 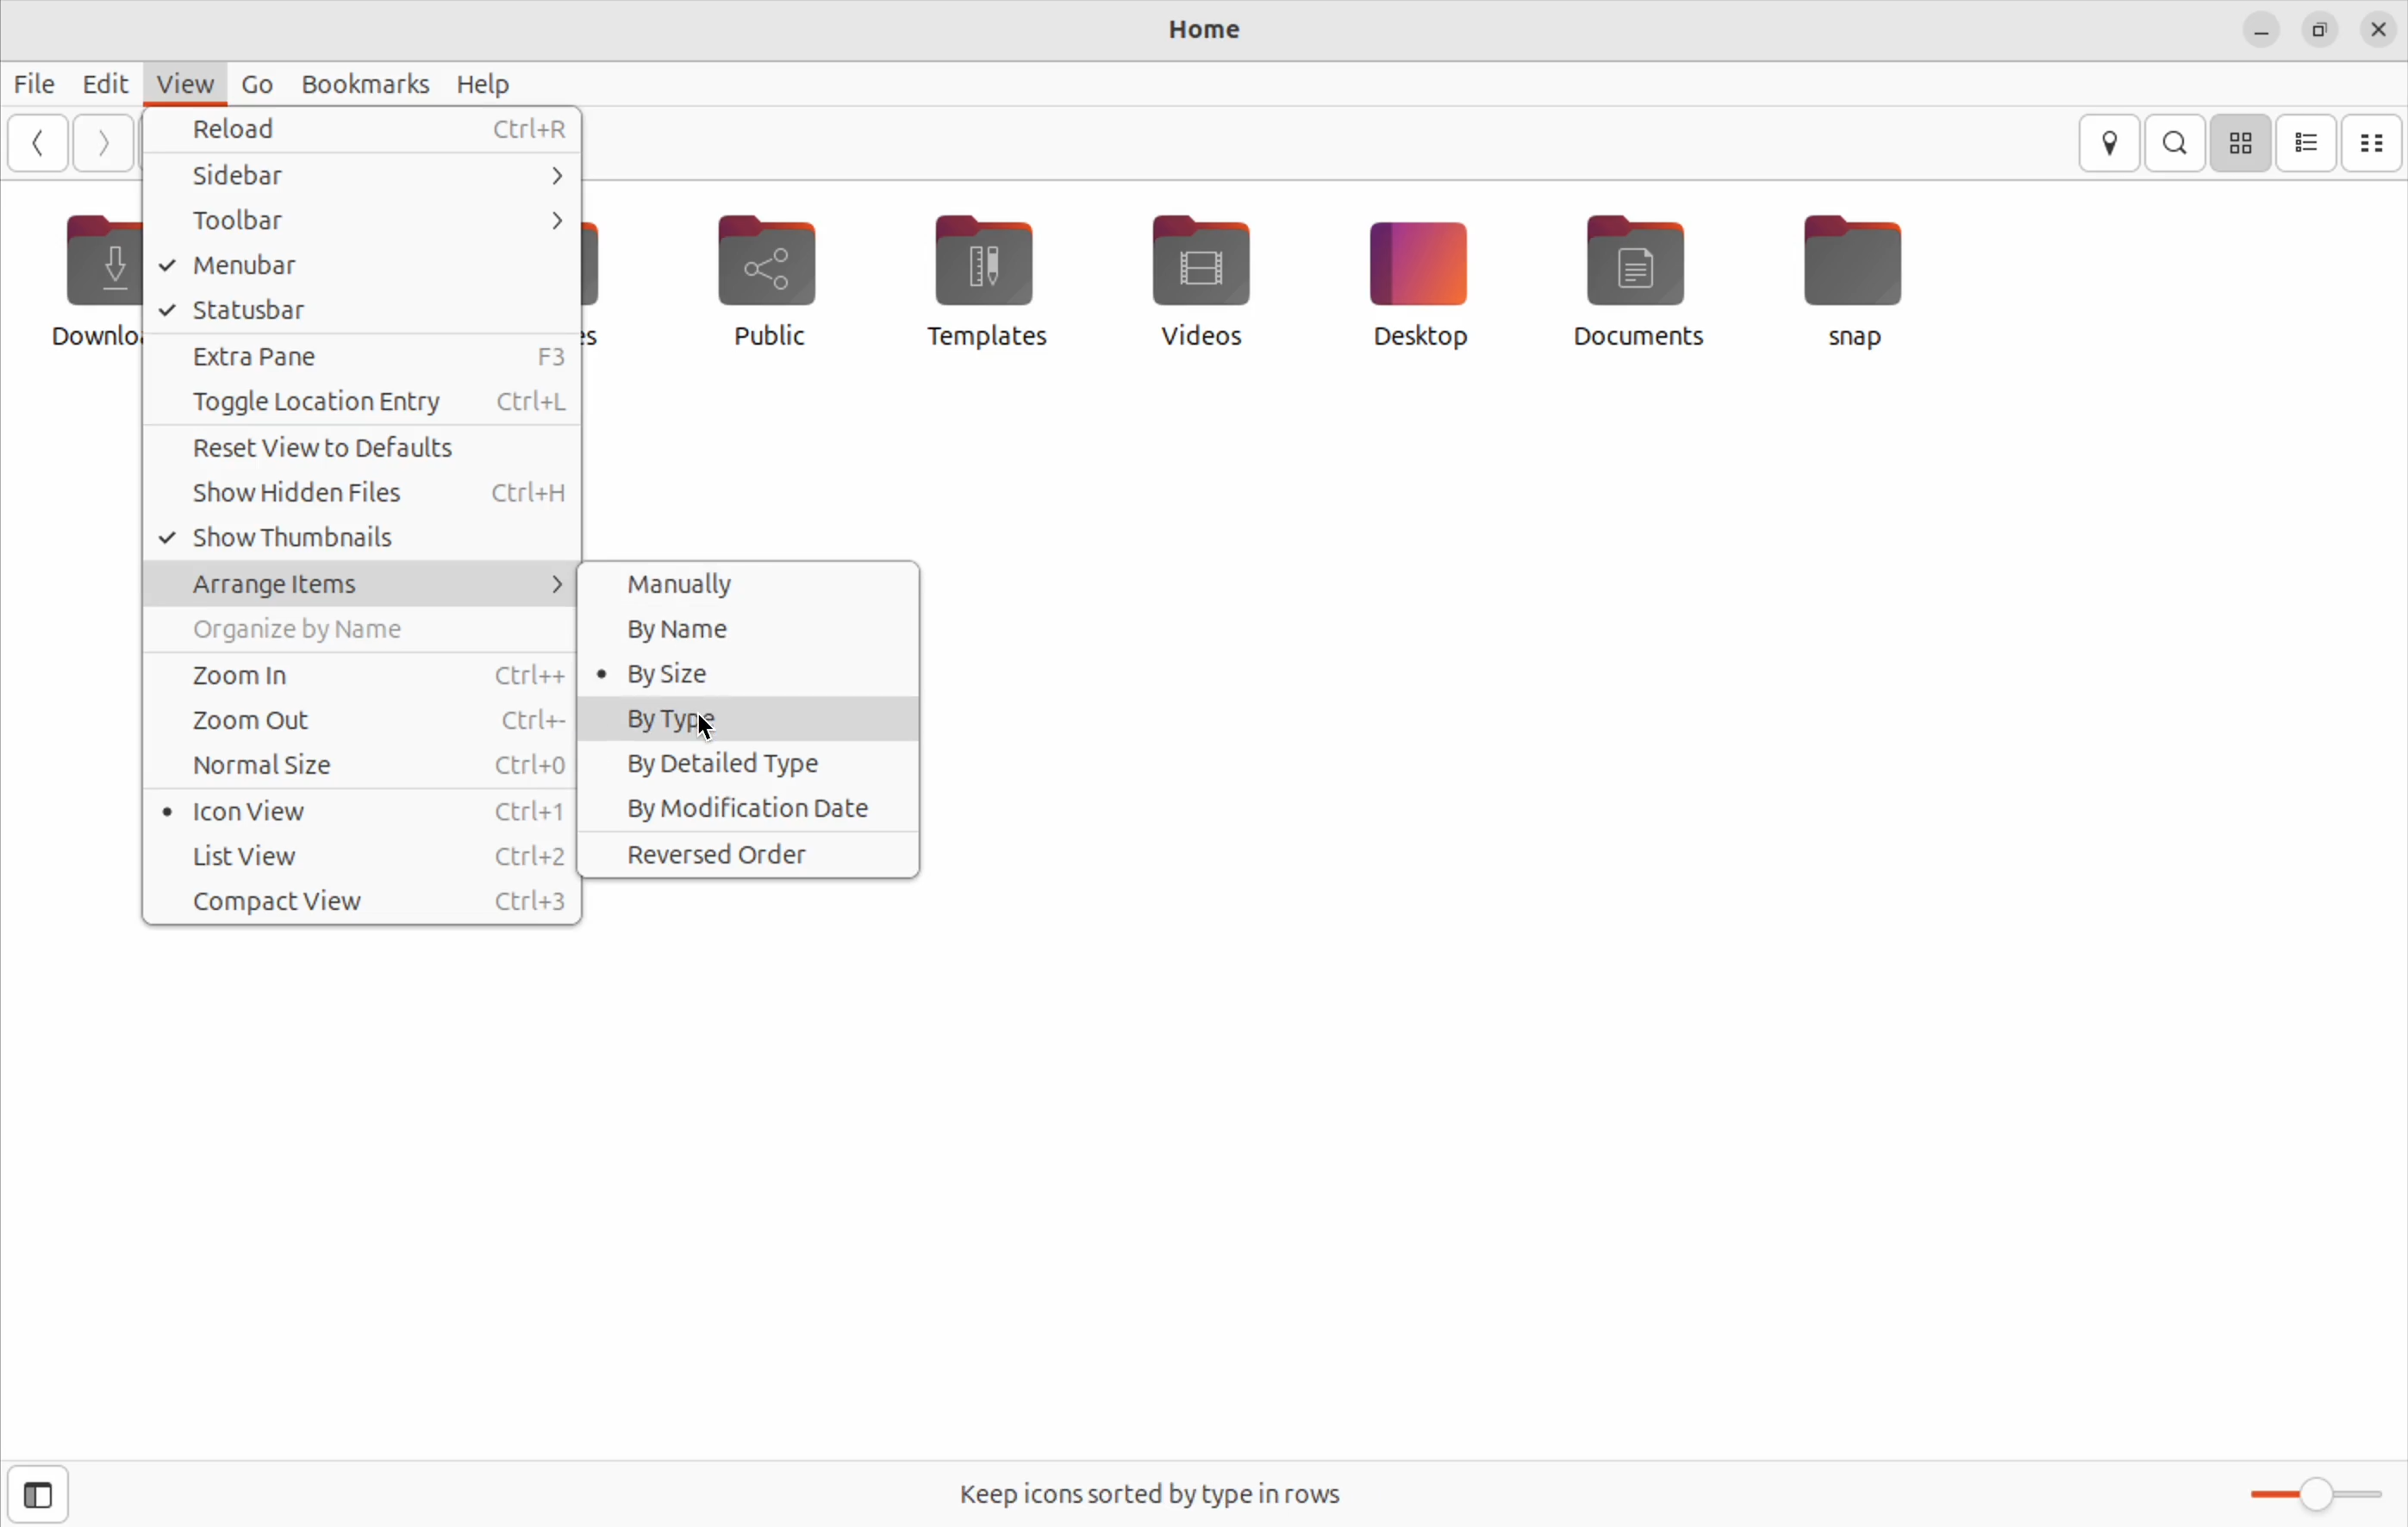 I want to click on list view, so click(x=2306, y=144).